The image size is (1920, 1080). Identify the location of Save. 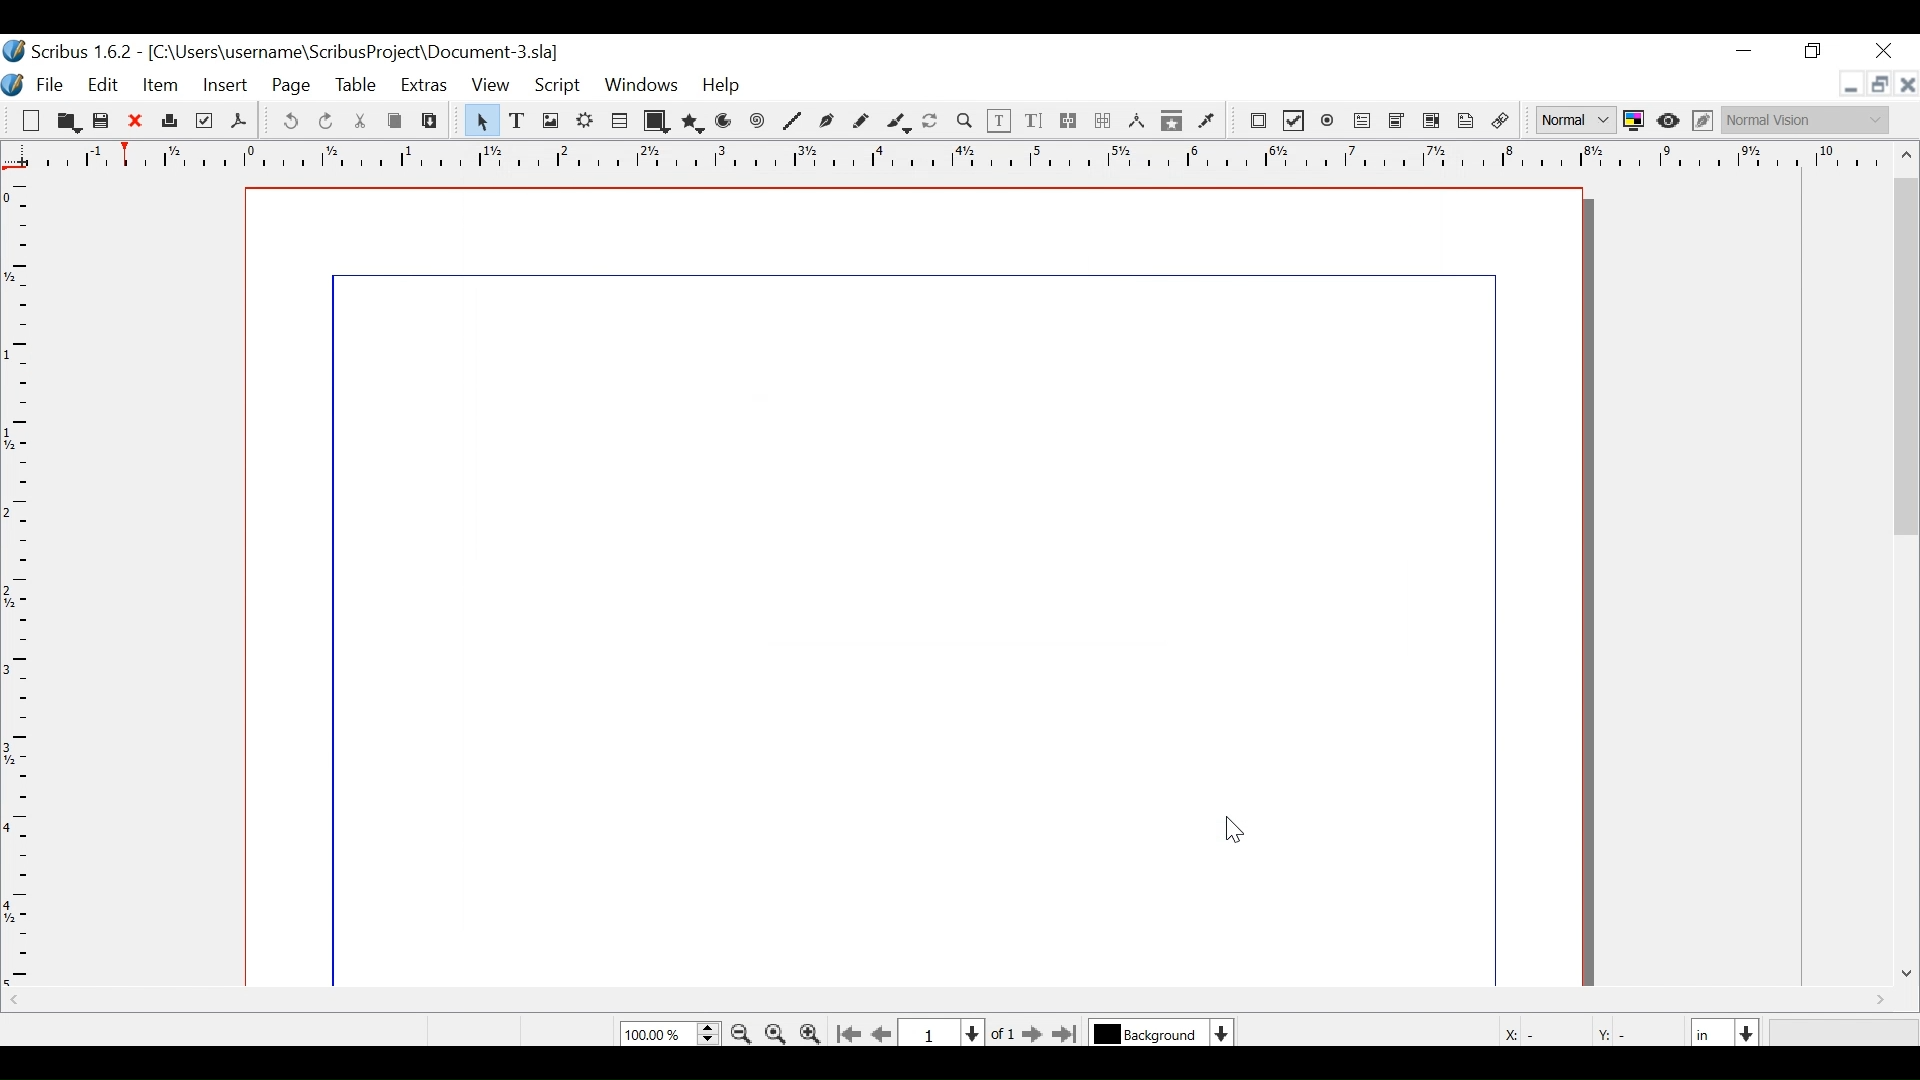
(103, 123).